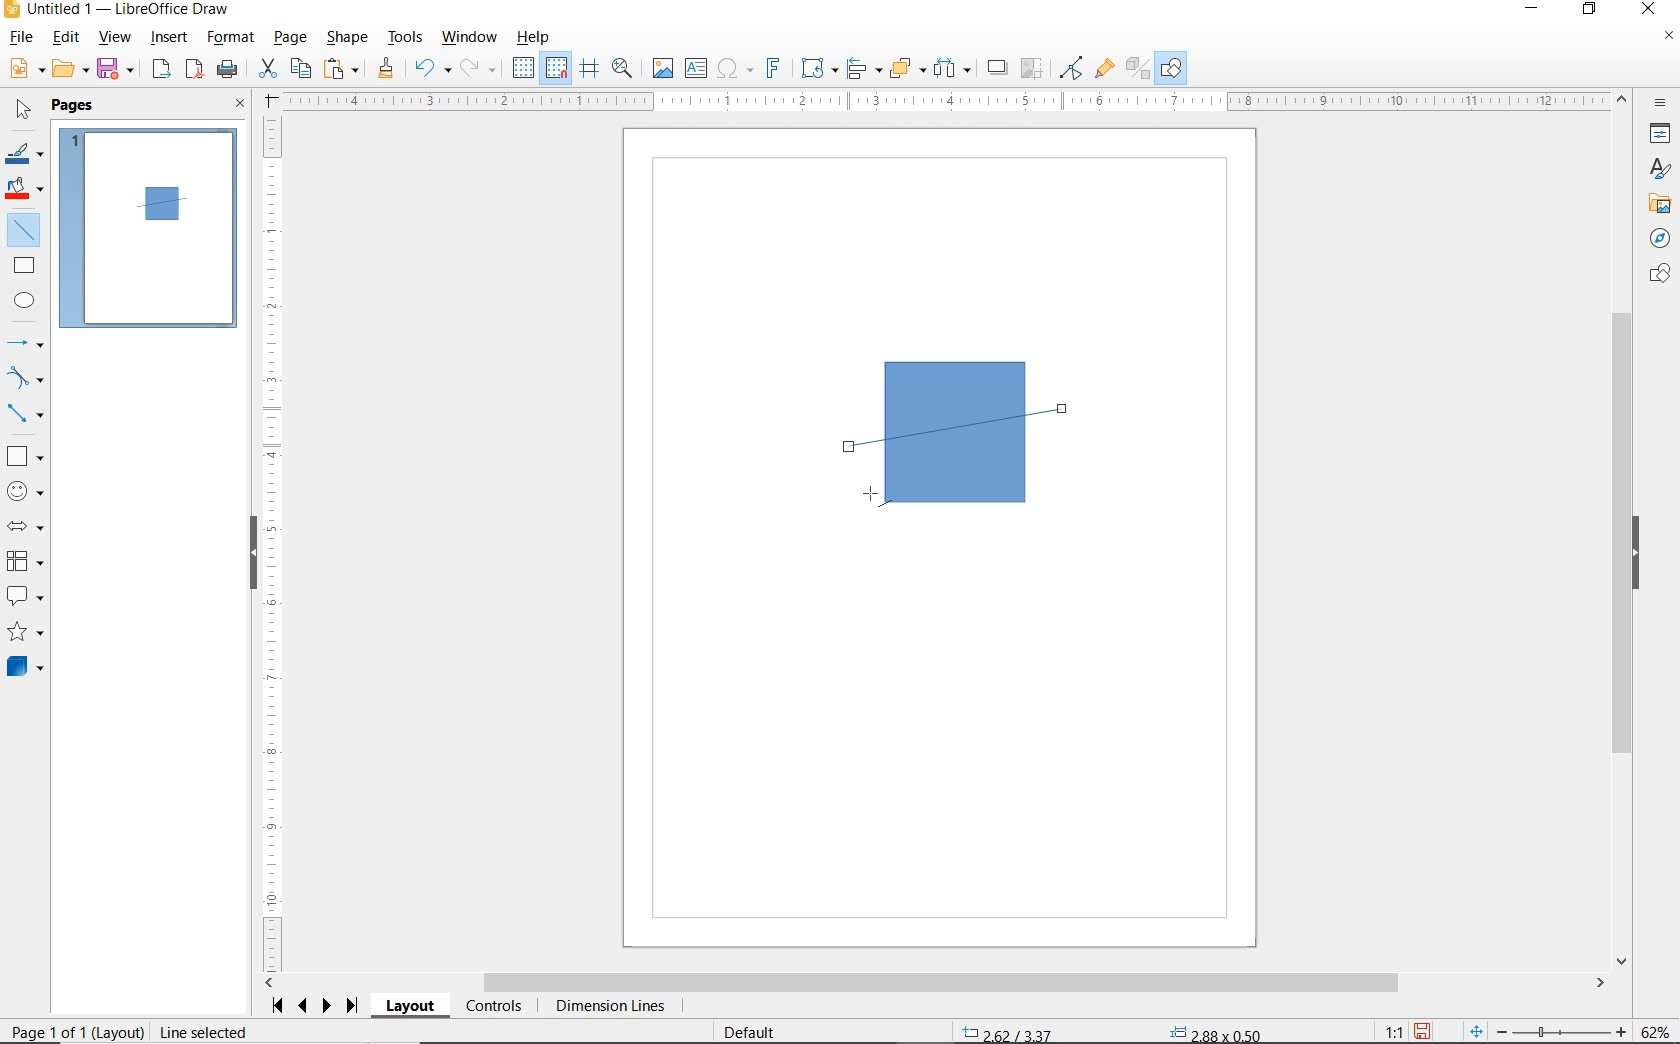 The image size is (1680, 1044). I want to click on CLOSE DOCUMENT, so click(1668, 37).